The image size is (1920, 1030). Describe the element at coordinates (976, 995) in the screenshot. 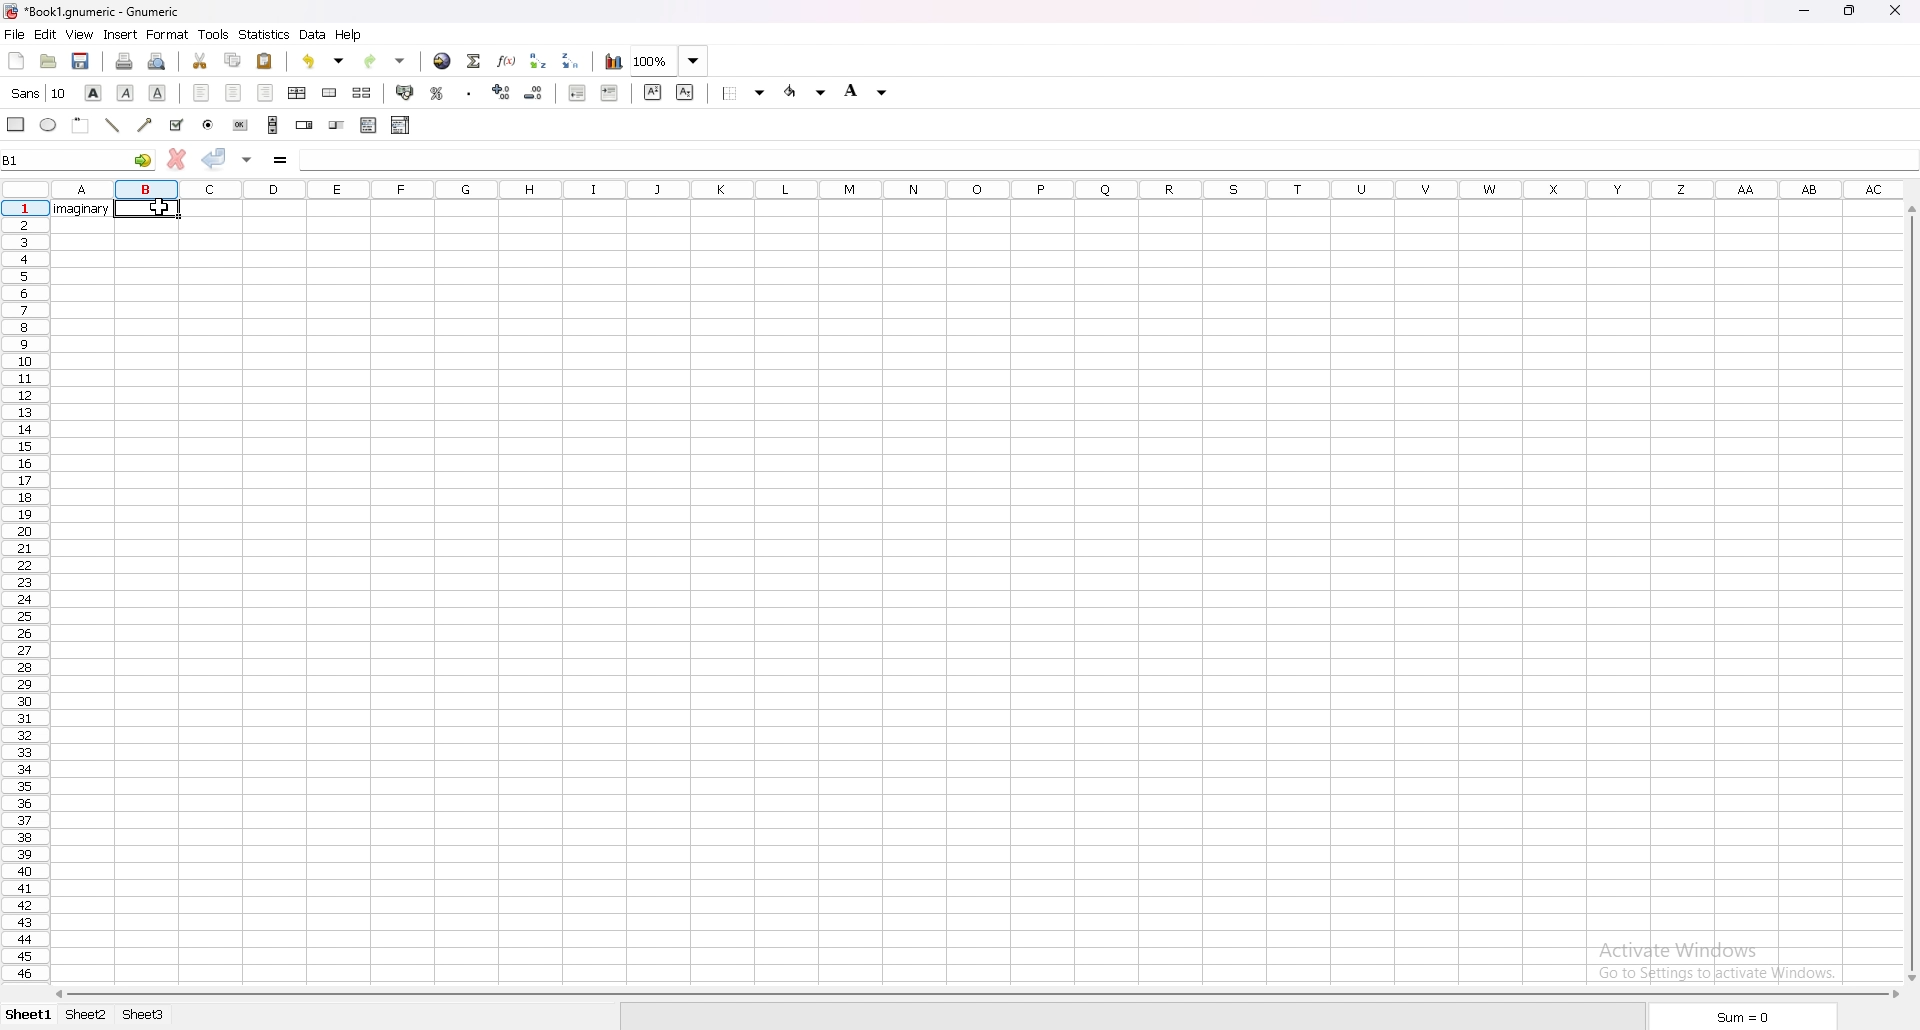

I see `scroll bar` at that location.